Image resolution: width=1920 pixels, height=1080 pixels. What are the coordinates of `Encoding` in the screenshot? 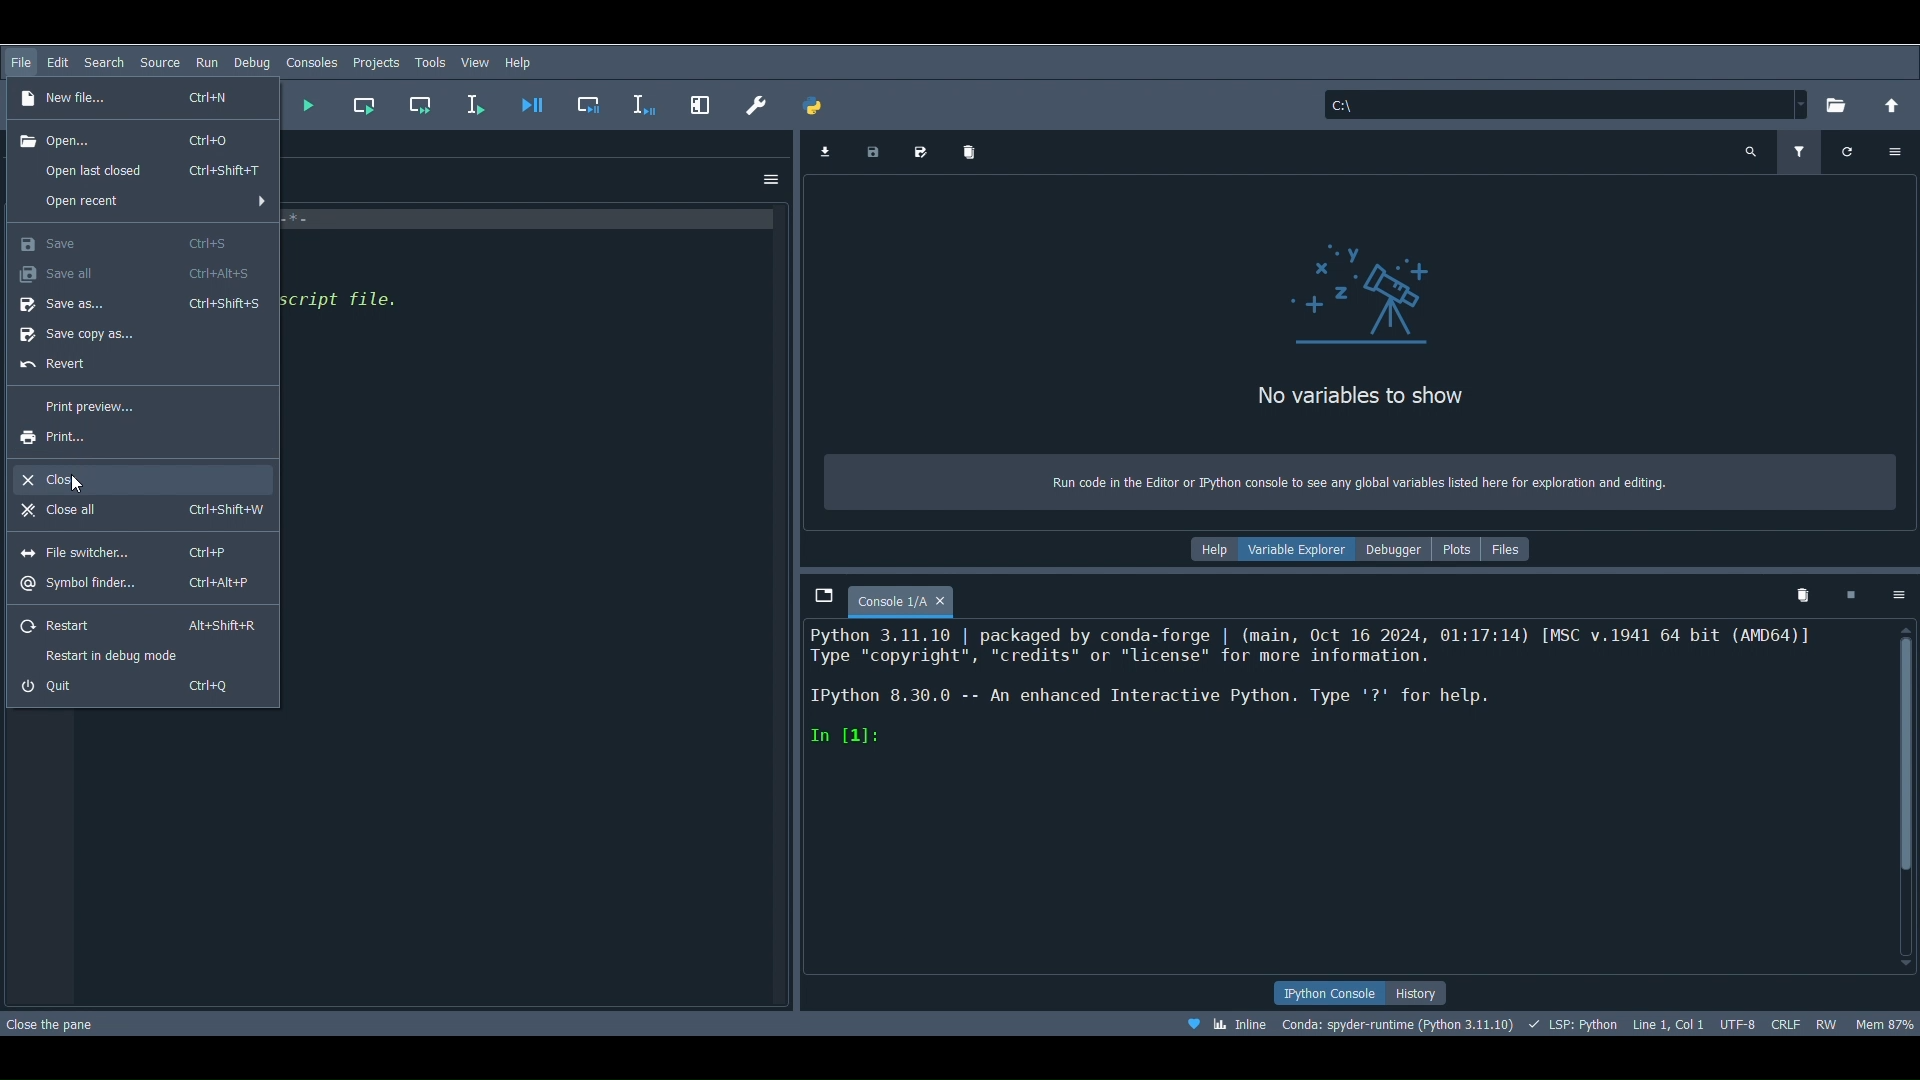 It's located at (1741, 1024).